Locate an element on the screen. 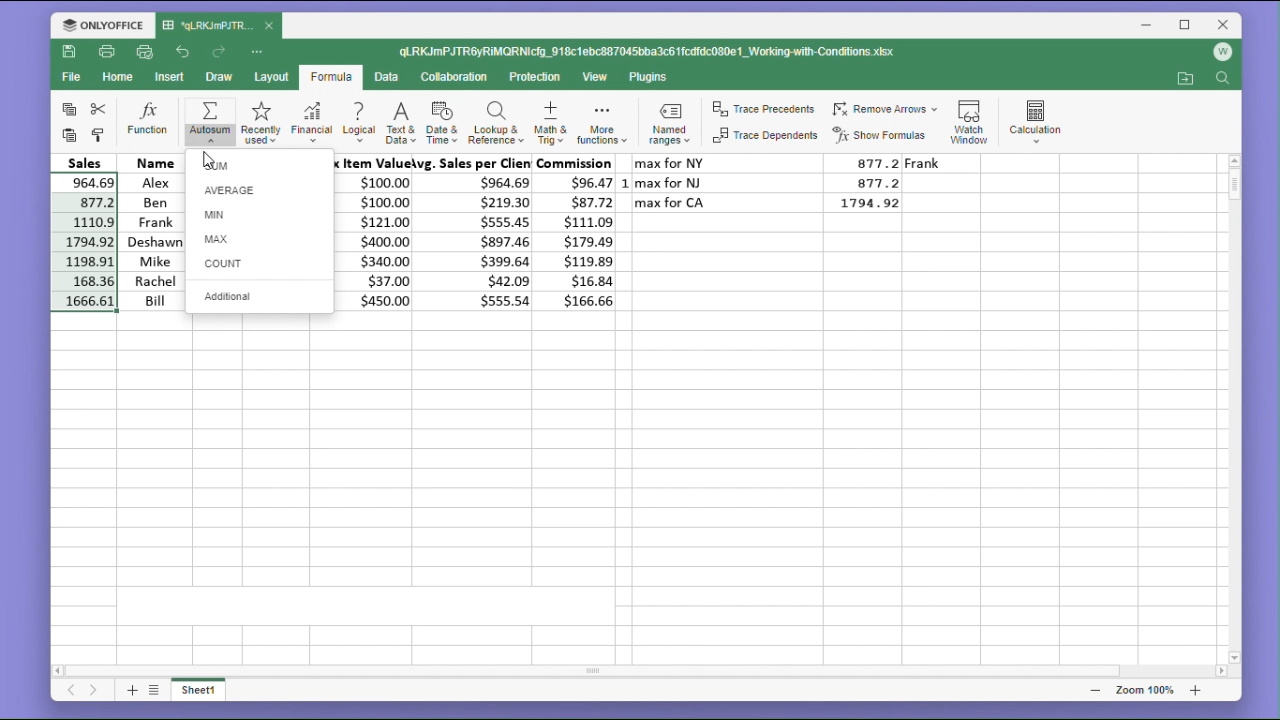  sheet 1 is located at coordinates (206, 692).